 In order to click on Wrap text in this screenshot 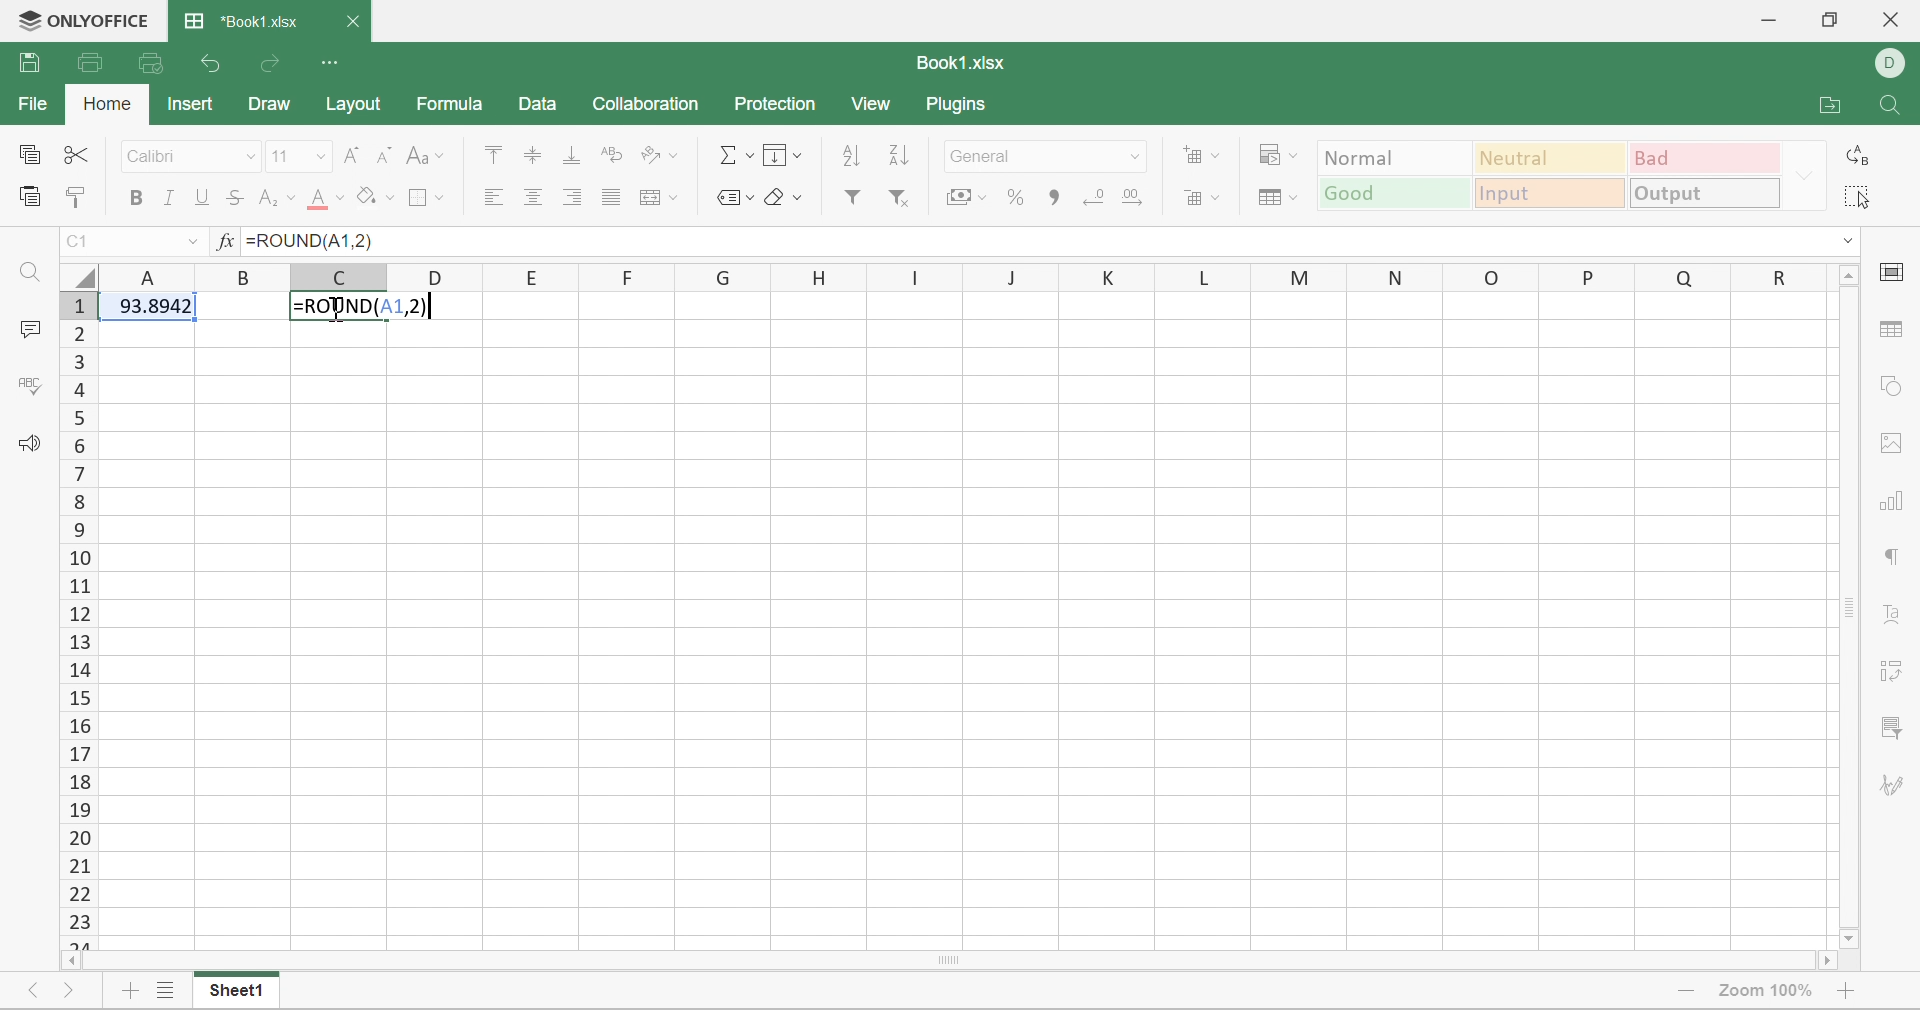, I will do `click(610, 157)`.